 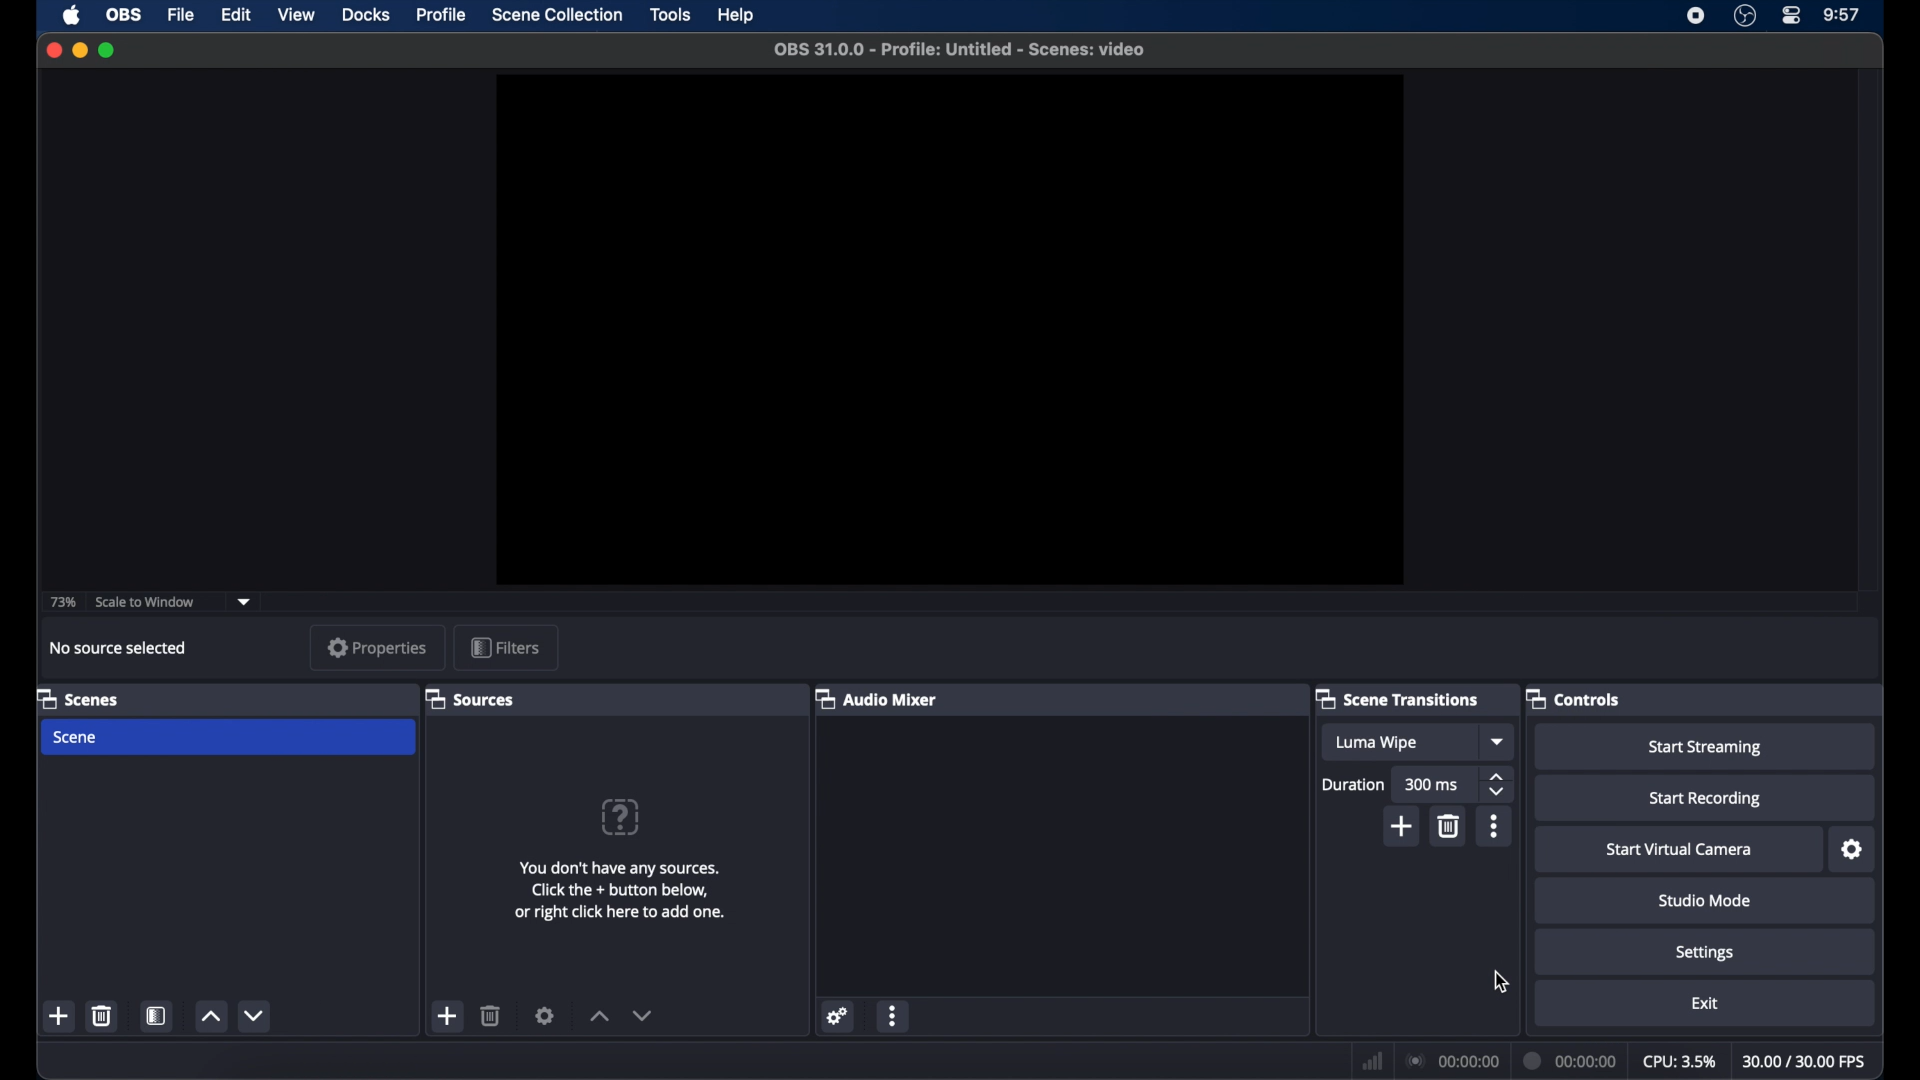 What do you see at coordinates (671, 15) in the screenshot?
I see `tools` at bounding box center [671, 15].